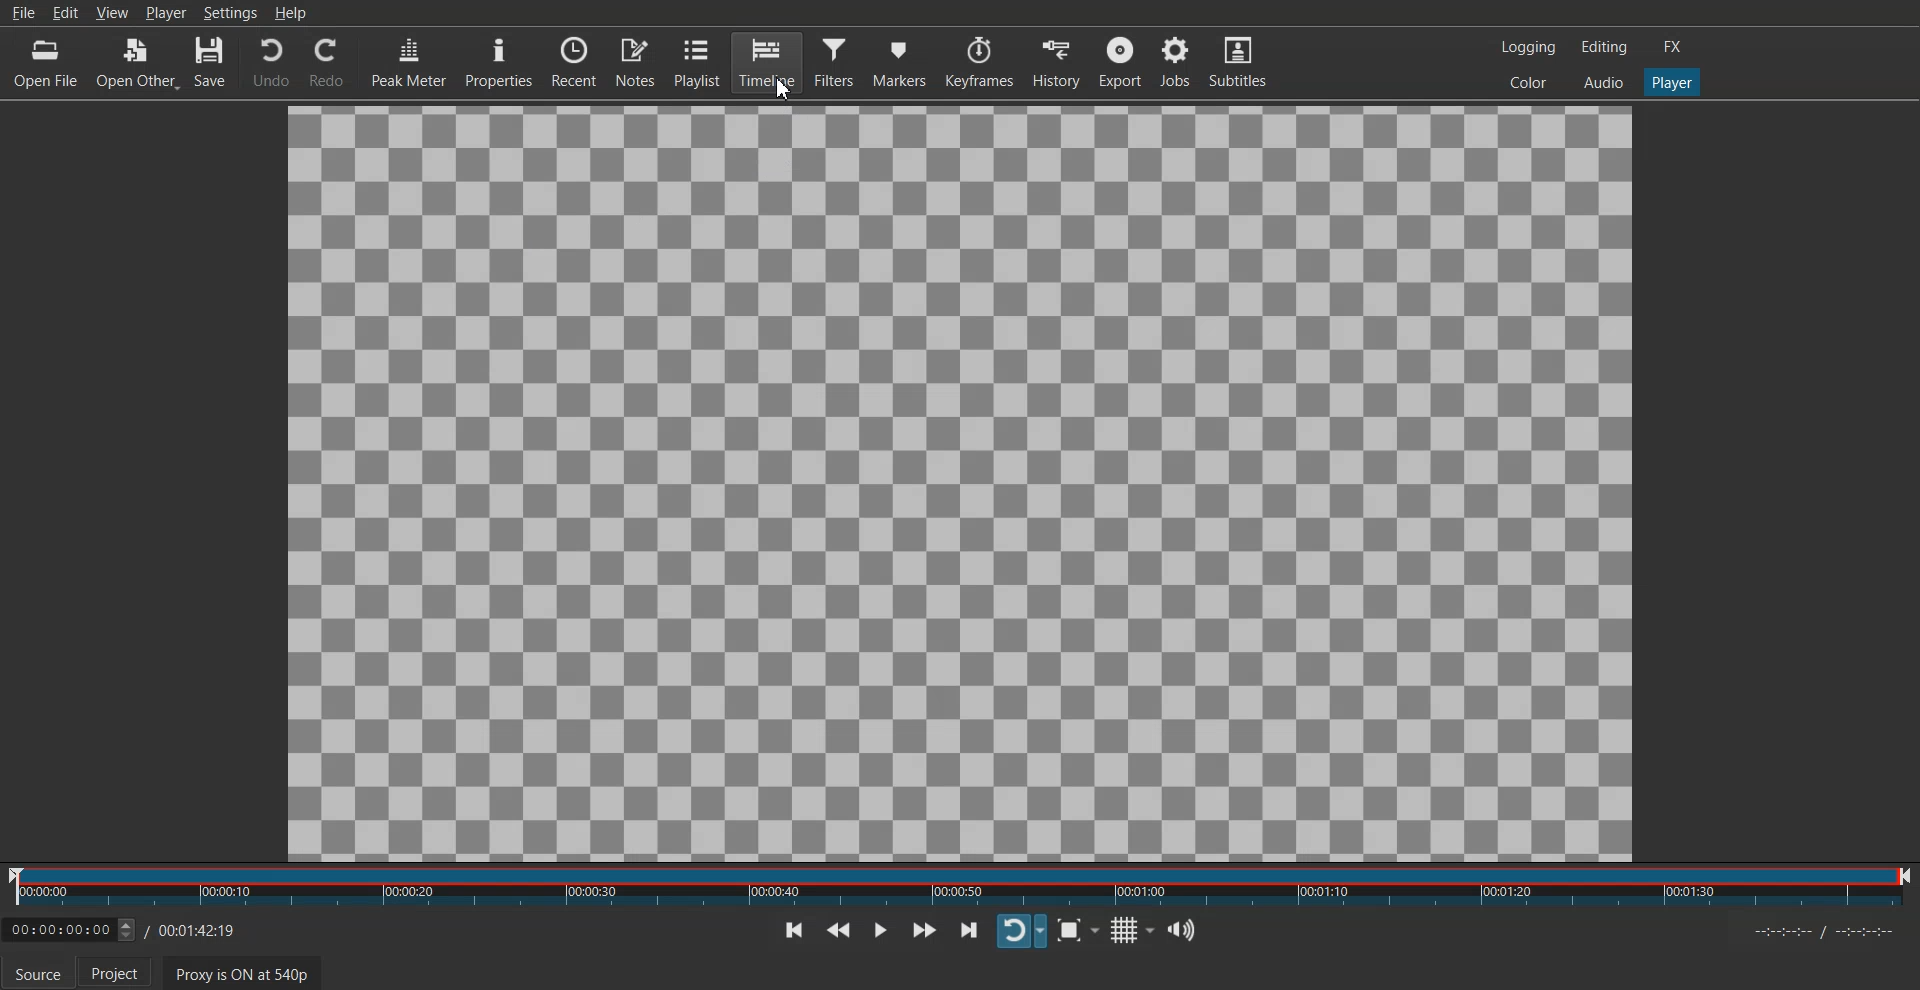 Image resolution: width=1920 pixels, height=990 pixels. I want to click on Toggle player lopping, so click(1021, 933).